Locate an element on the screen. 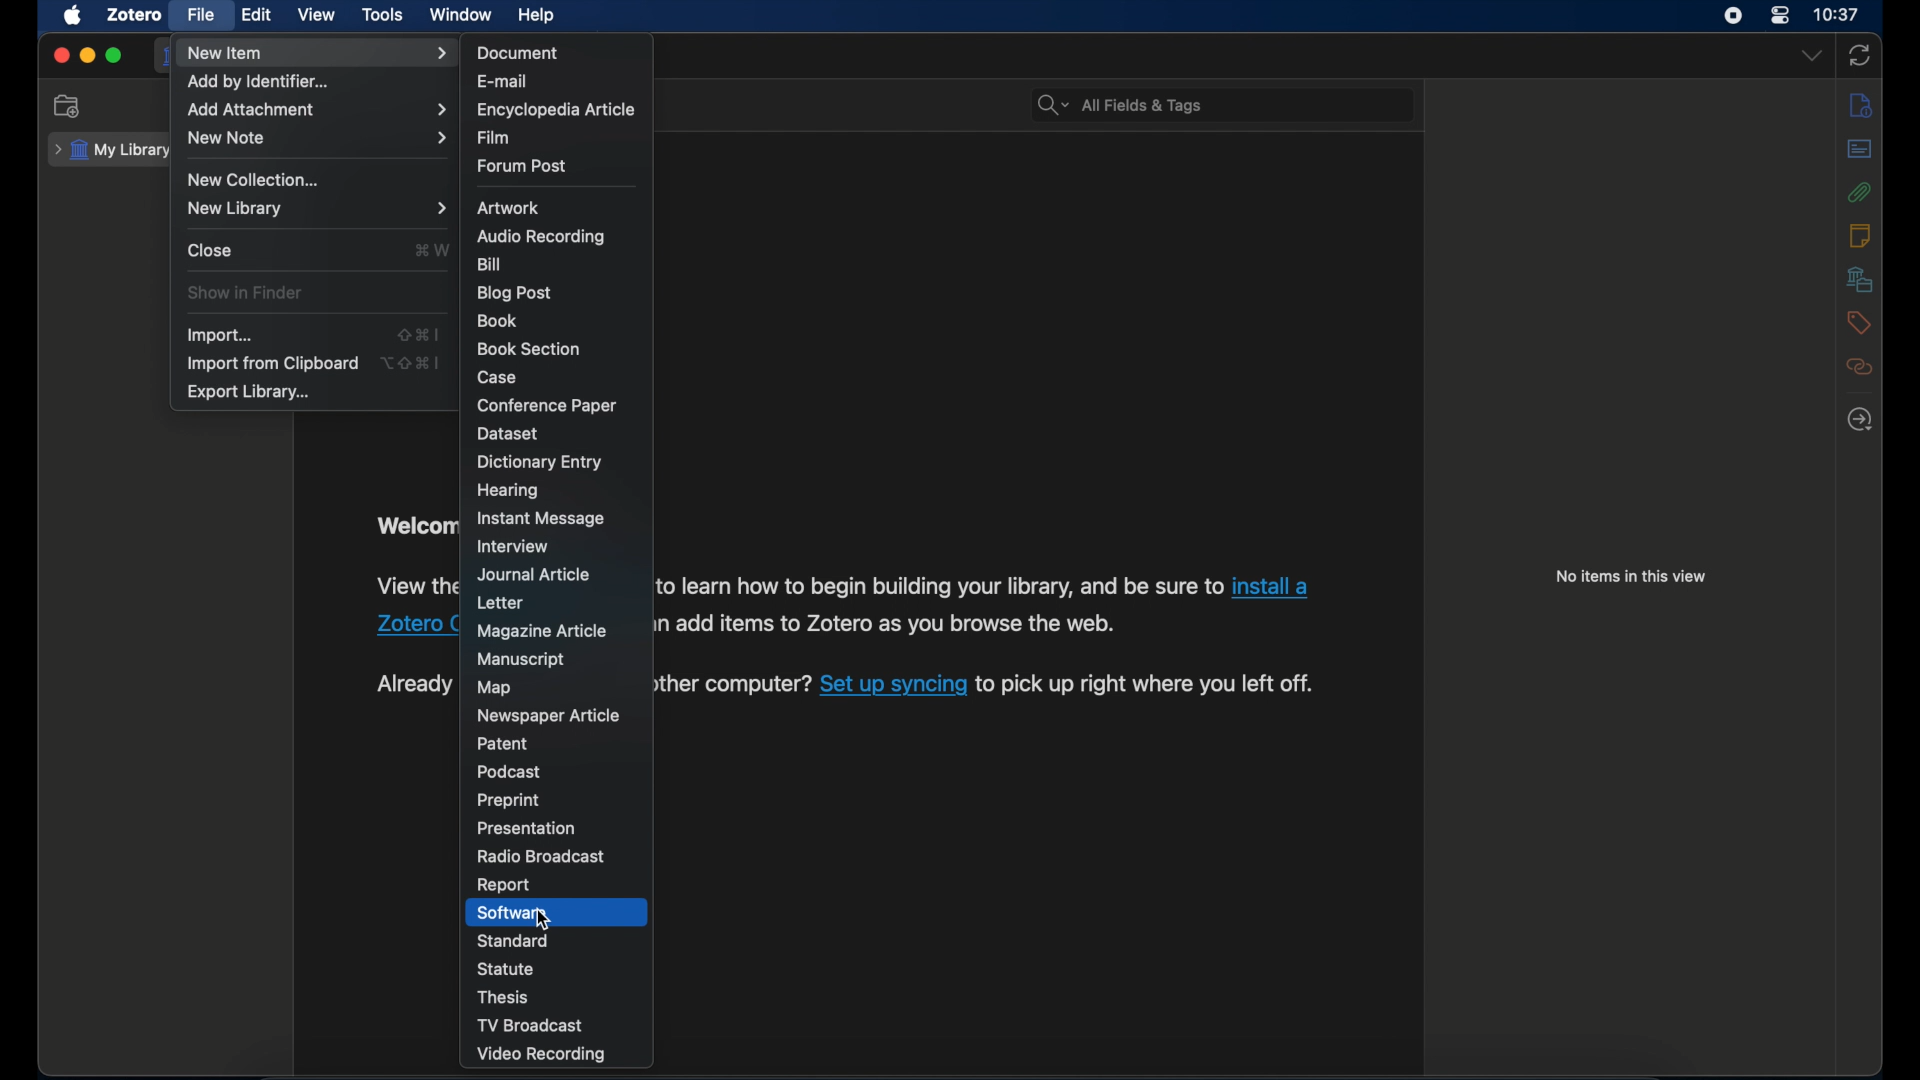  10.37 is located at coordinates (1837, 16).